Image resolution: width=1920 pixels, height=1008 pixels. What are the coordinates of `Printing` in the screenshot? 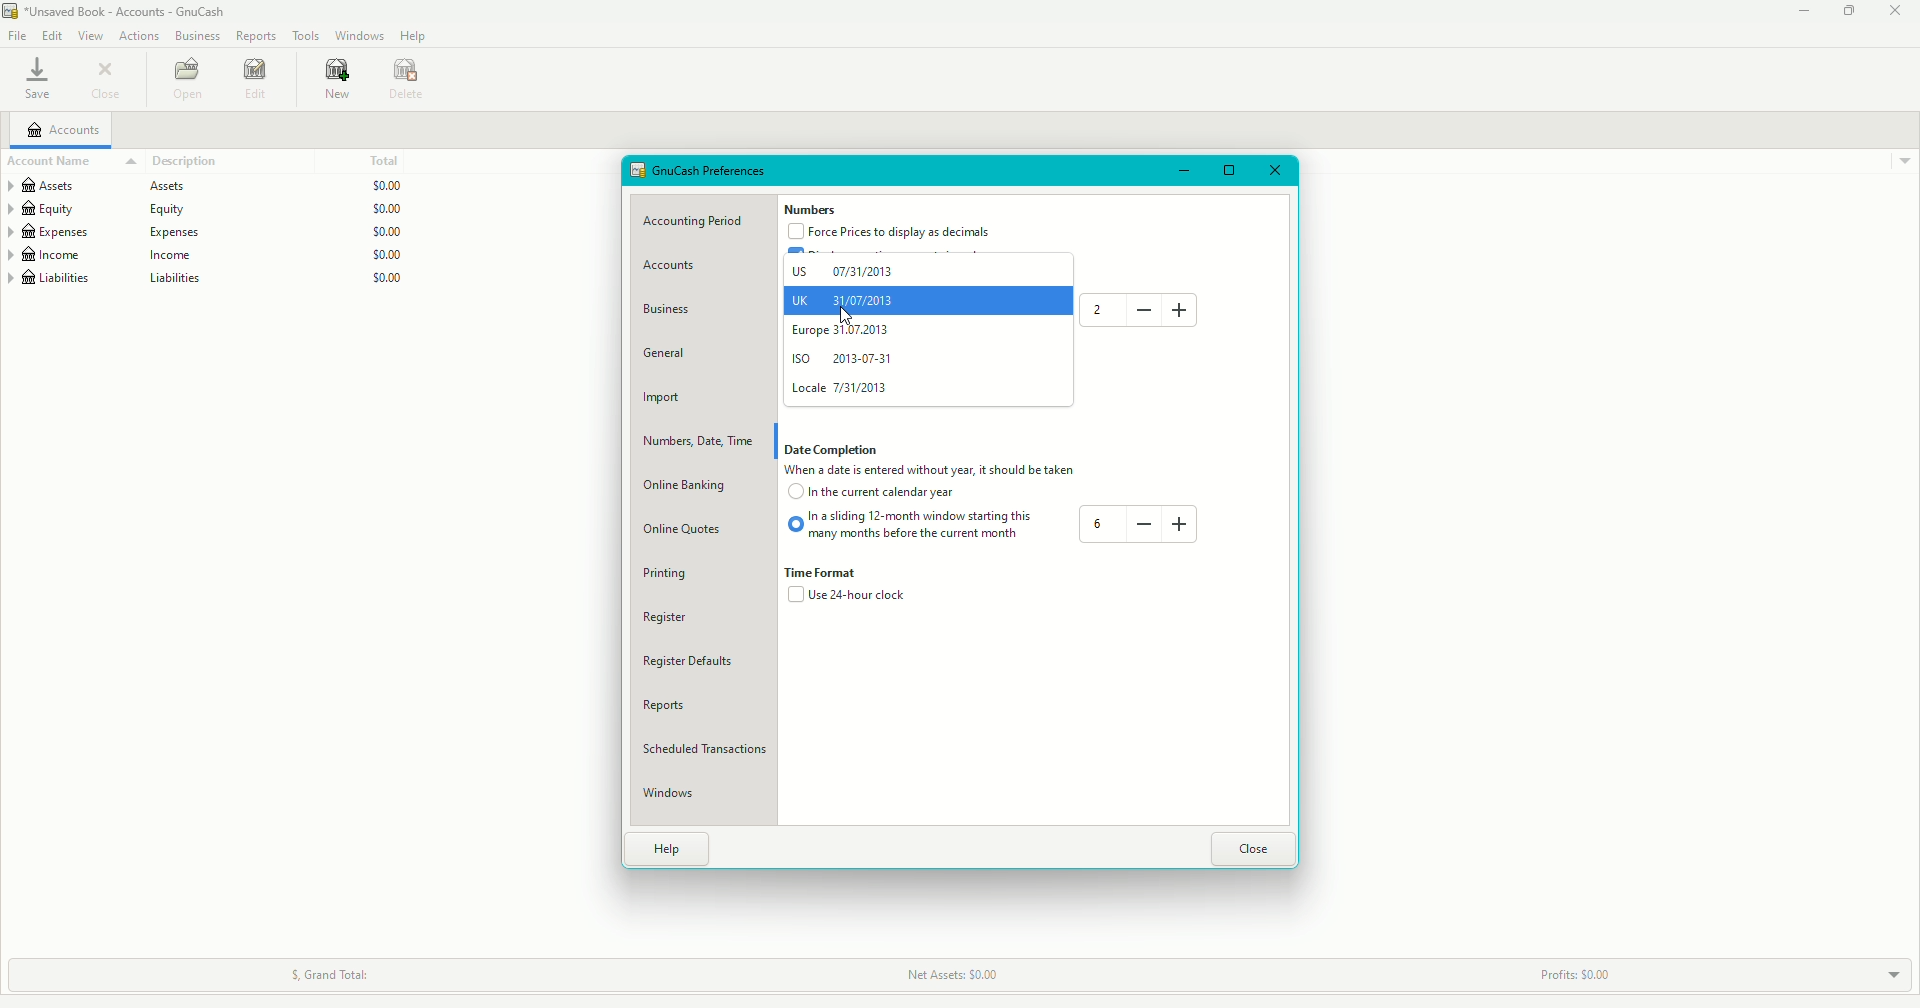 It's located at (671, 573).